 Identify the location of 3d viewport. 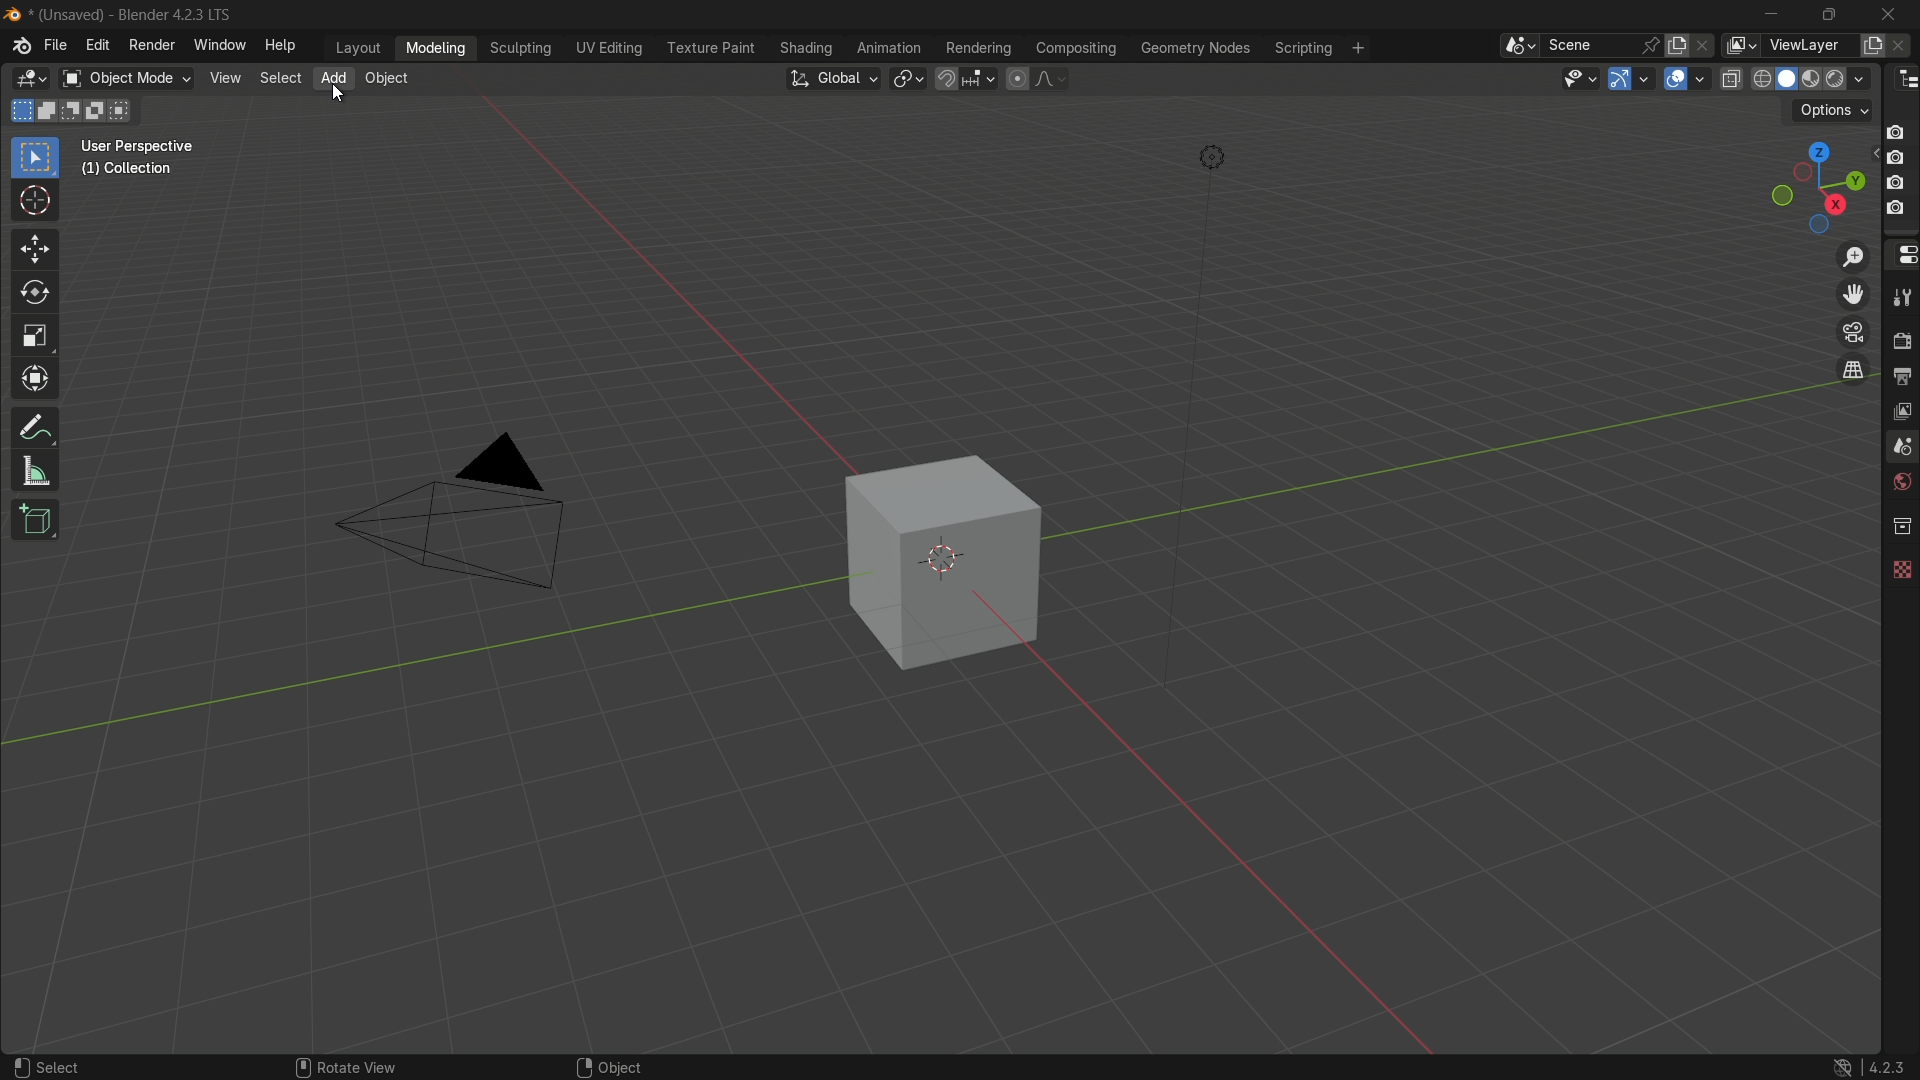
(27, 79).